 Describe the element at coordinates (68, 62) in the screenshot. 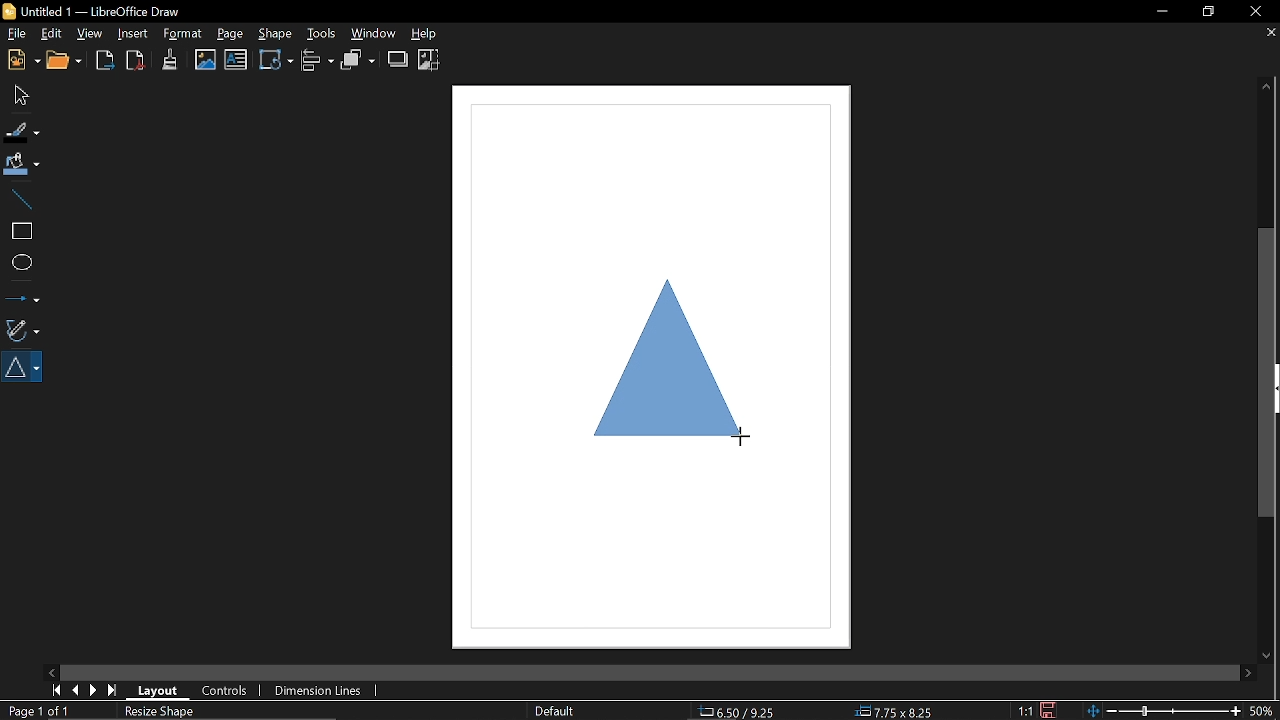

I see `Open` at that location.